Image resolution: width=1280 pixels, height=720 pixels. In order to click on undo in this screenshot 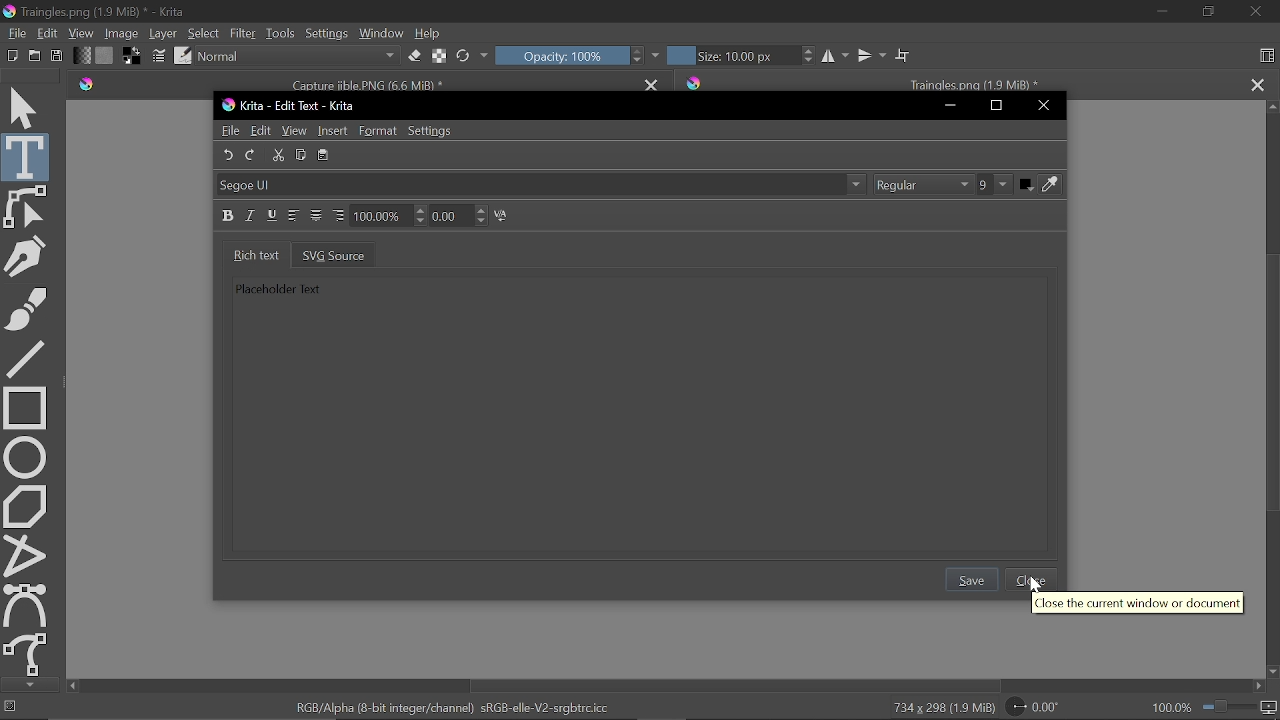, I will do `click(227, 154)`.